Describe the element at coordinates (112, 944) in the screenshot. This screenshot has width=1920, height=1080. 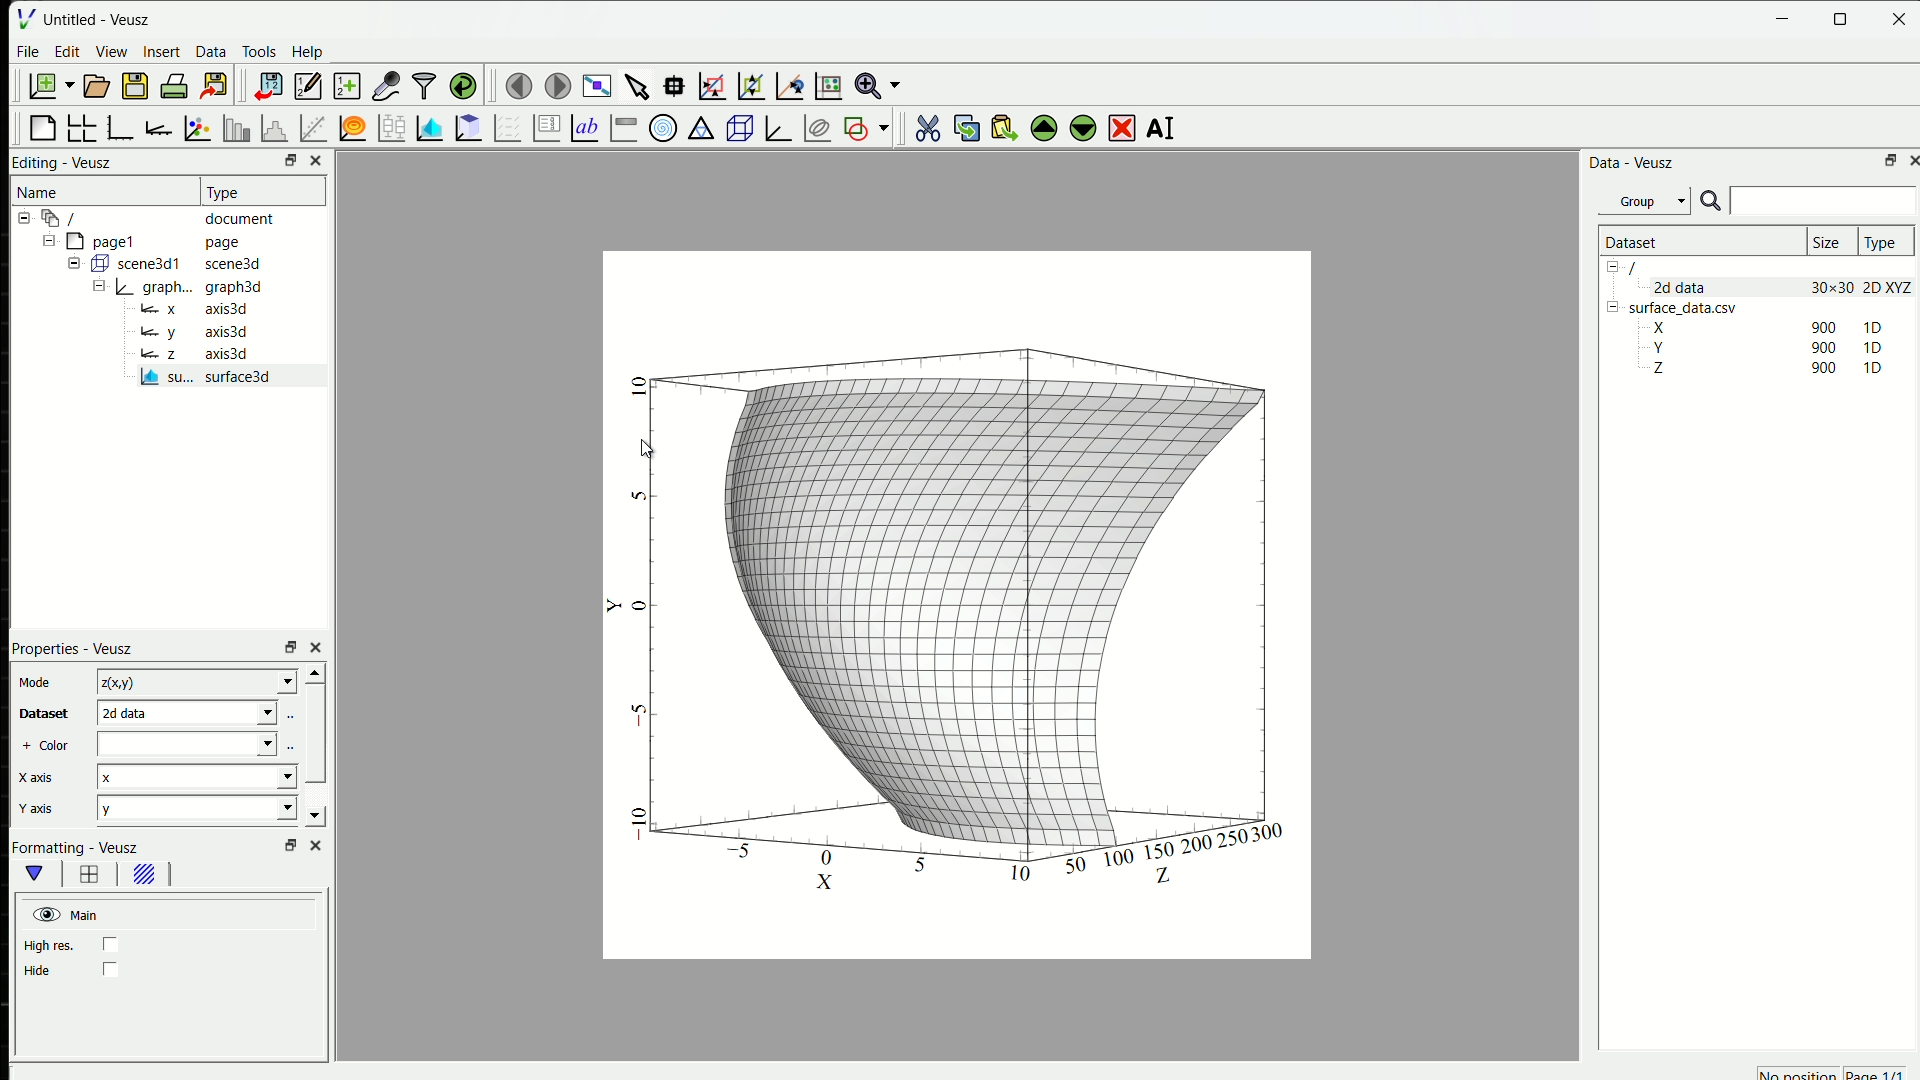
I see `checkbox` at that location.